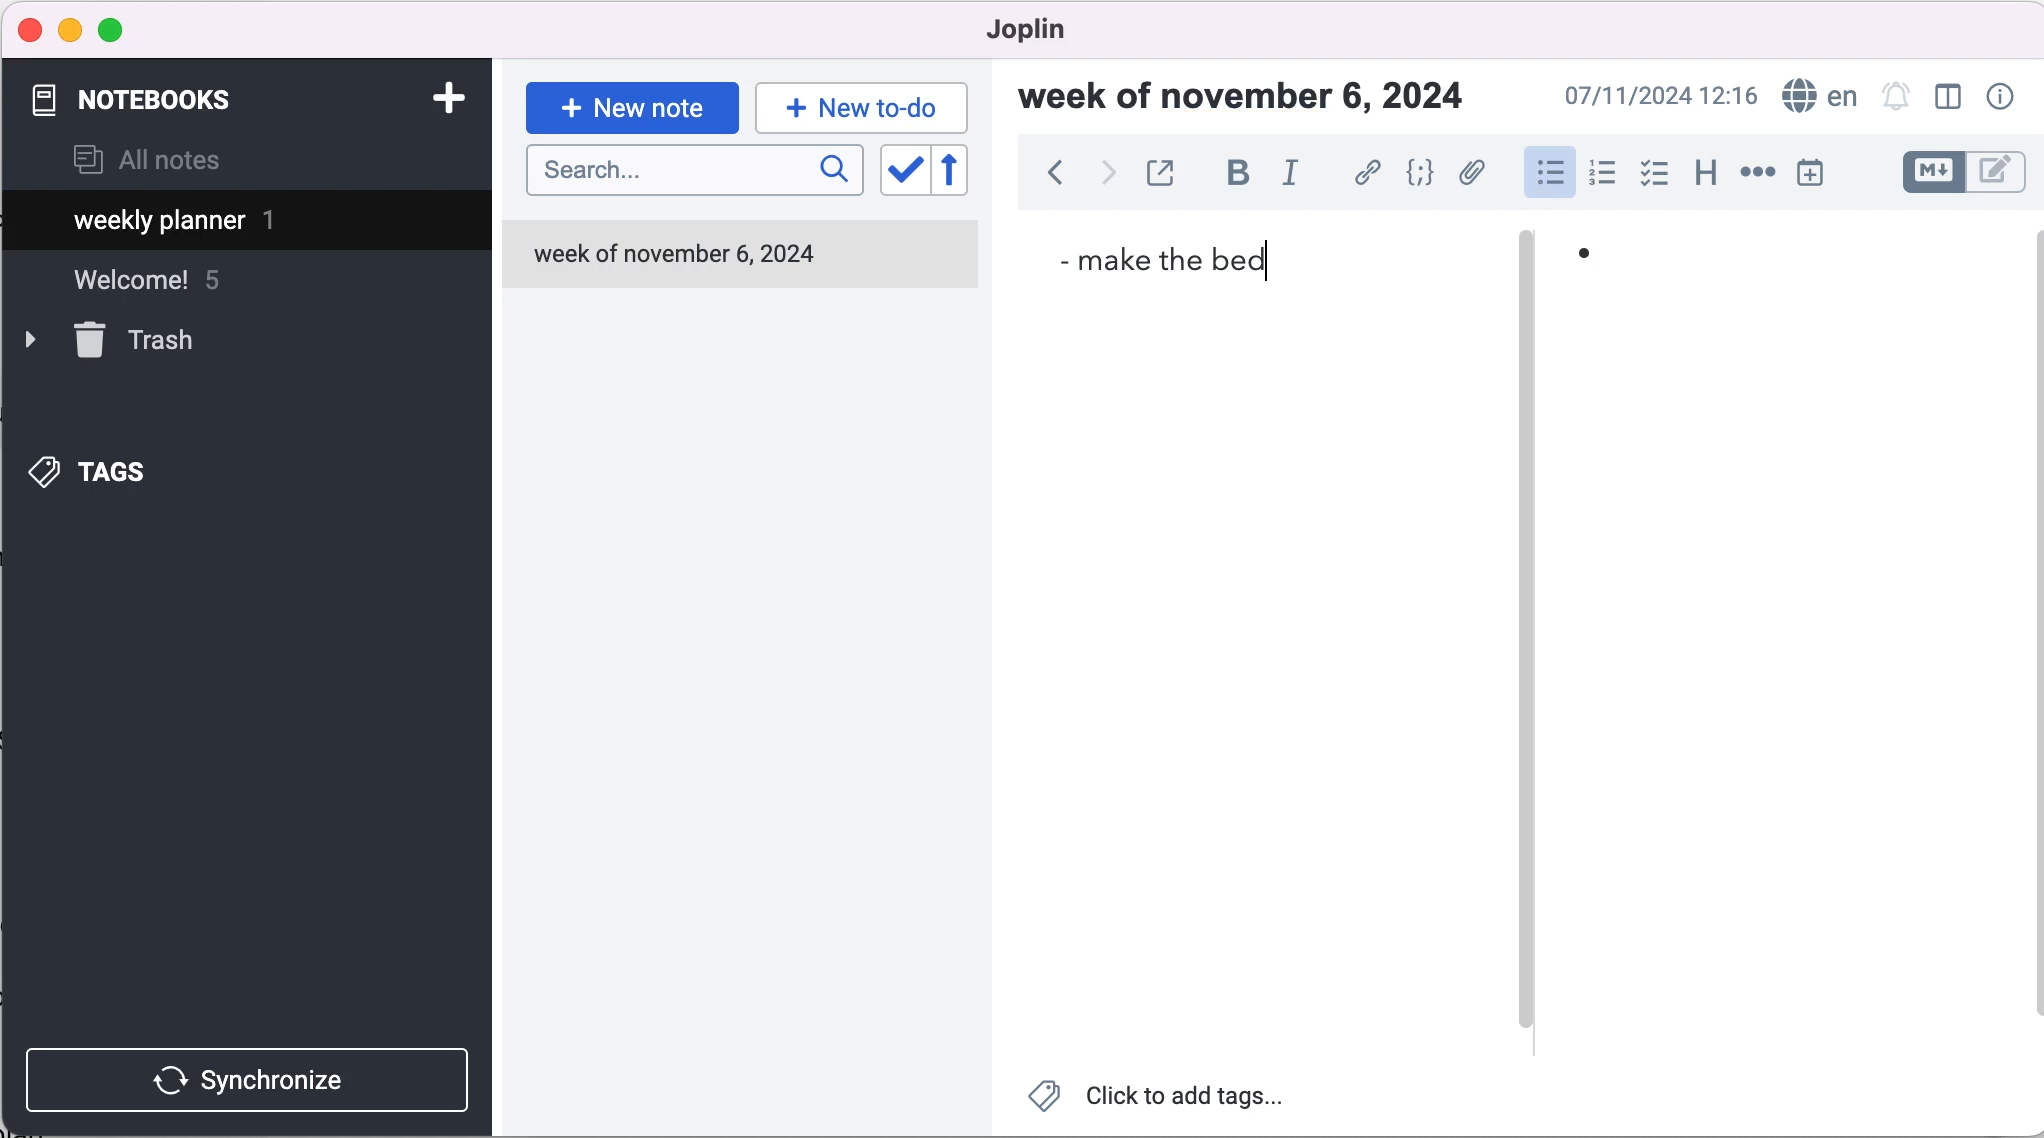 This screenshot has width=2044, height=1138. Describe the element at coordinates (1273, 263) in the screenshot. I see `text cursor` at that location.